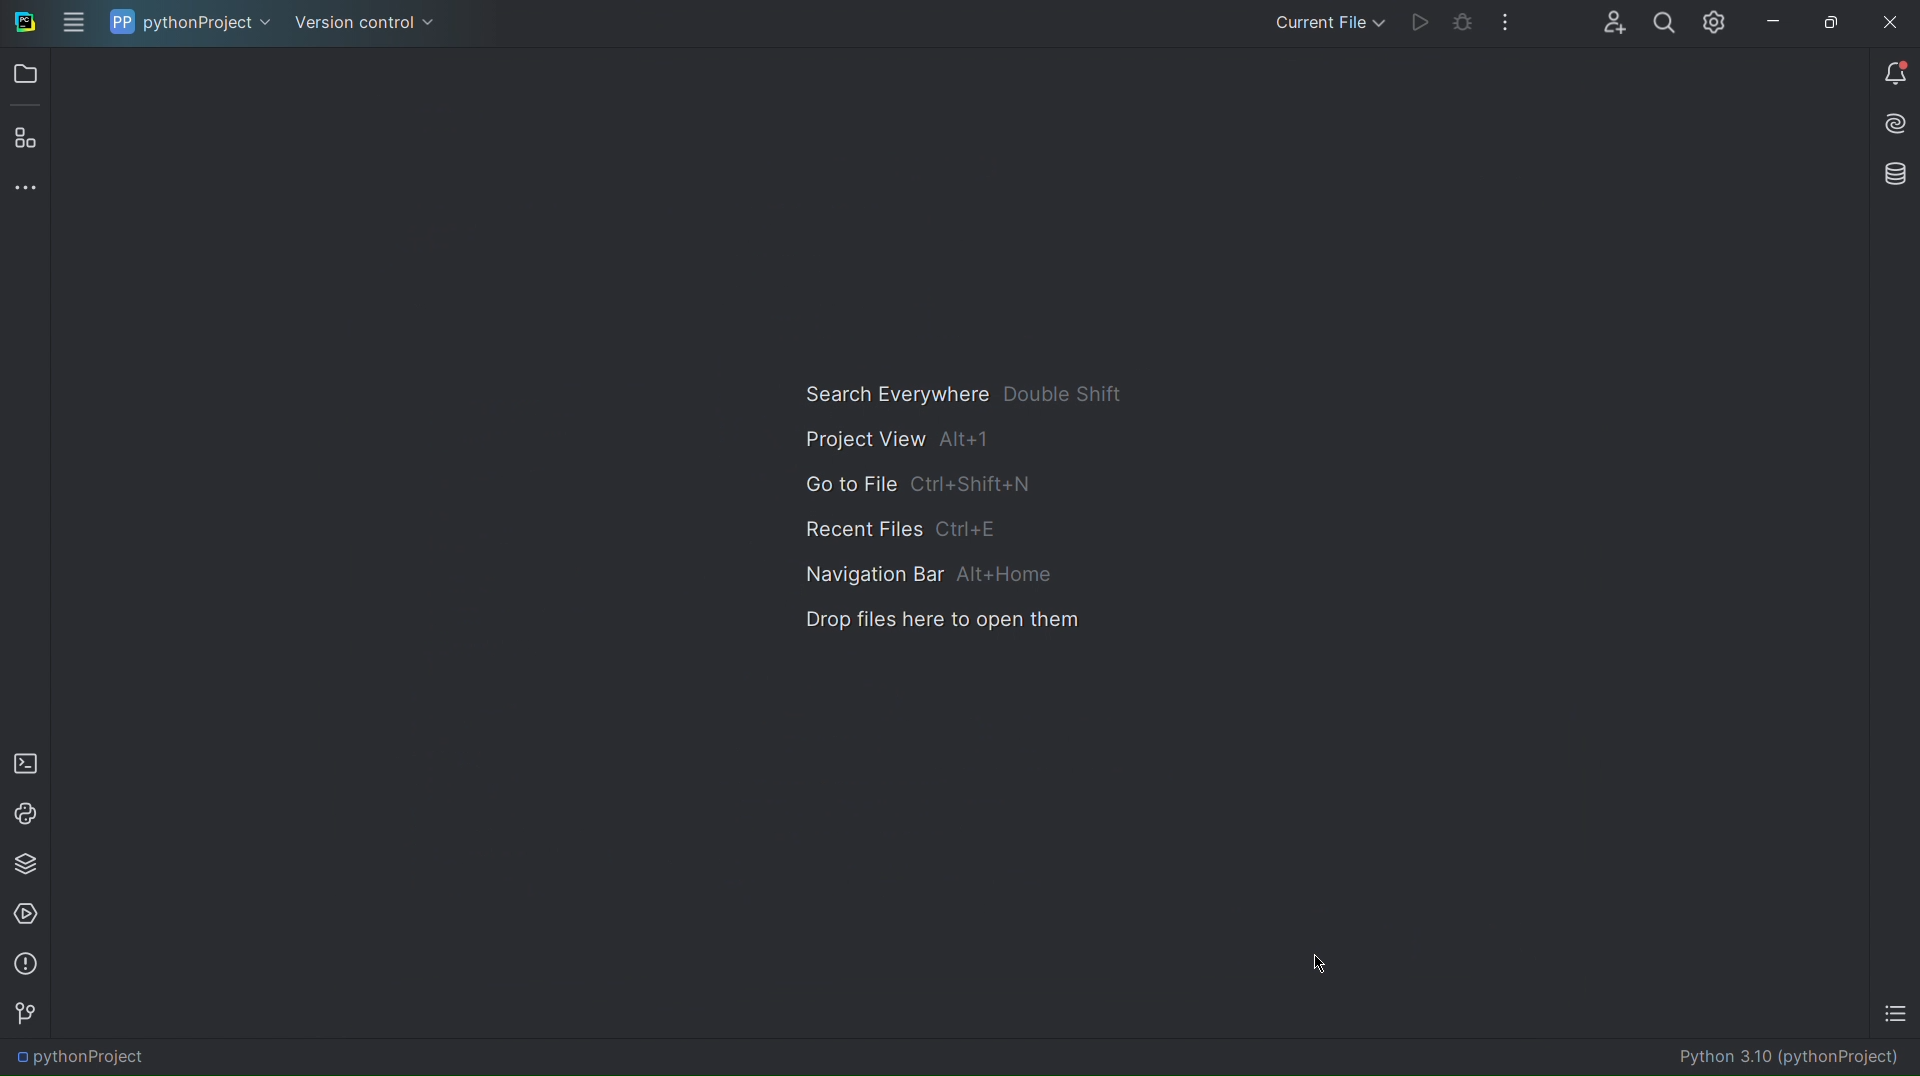 The width and height of the screenshot is (1920, 1076). I want to click on pythonProject, so click(190, 23).